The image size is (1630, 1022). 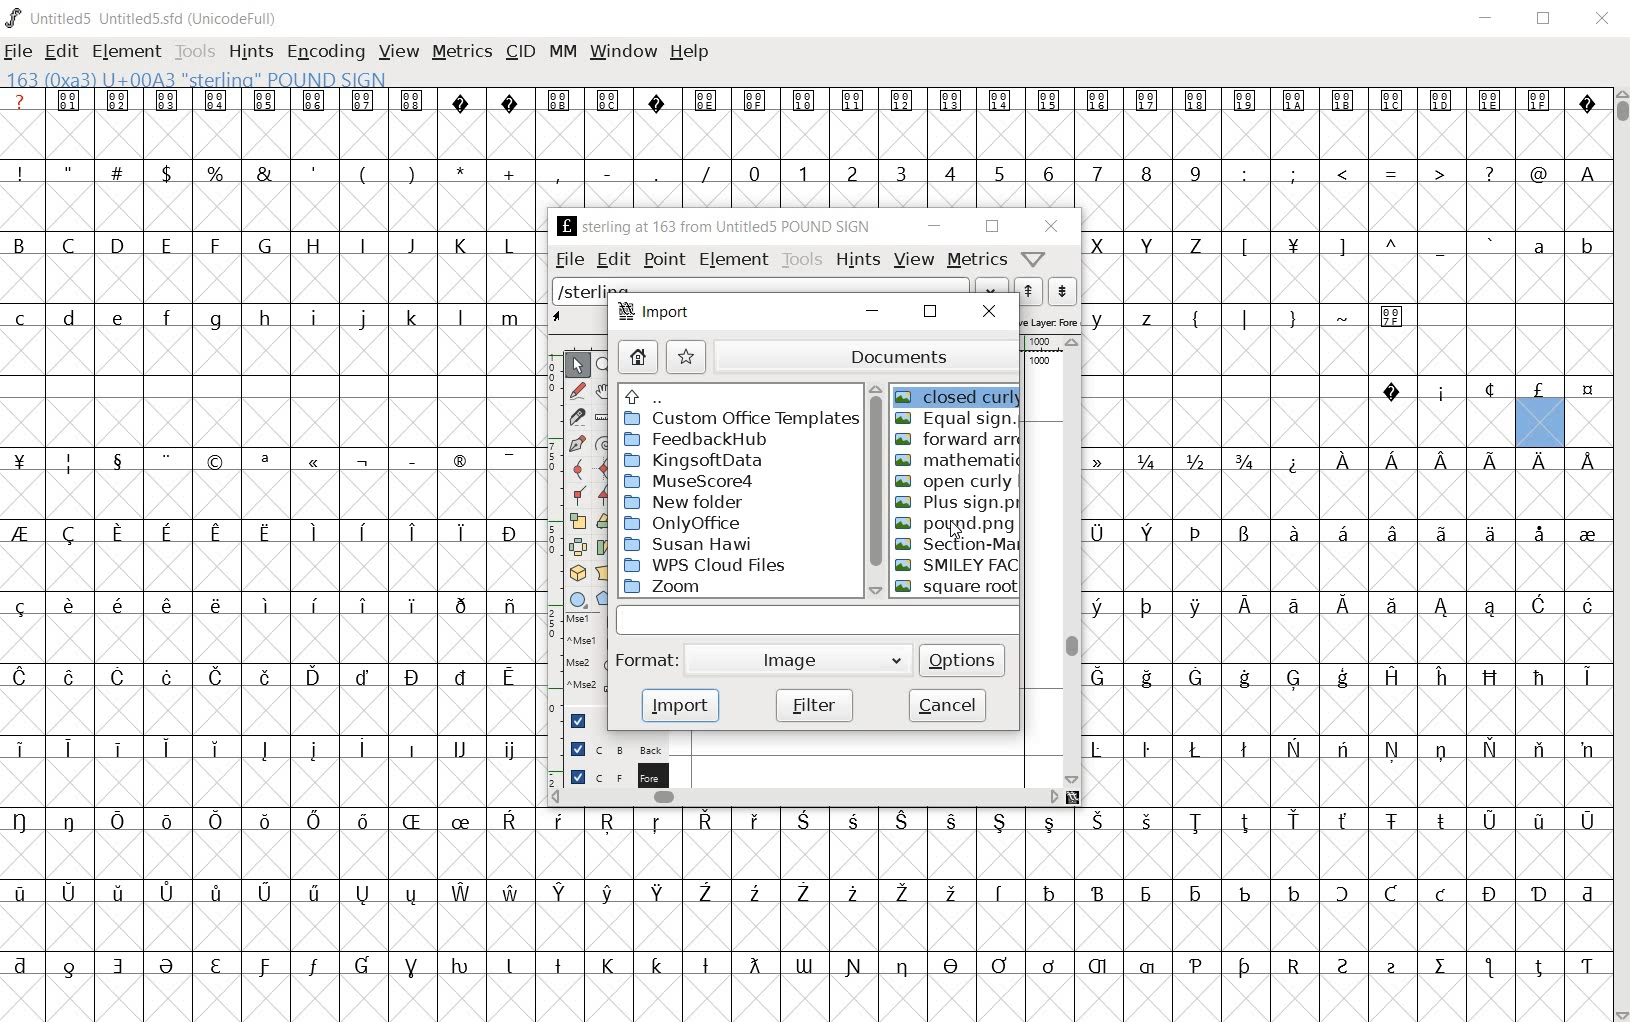 What do you see at coordinates (688, 520) in the screenshot?
I see `OnlyOffice` at bounding box center [688, 520].